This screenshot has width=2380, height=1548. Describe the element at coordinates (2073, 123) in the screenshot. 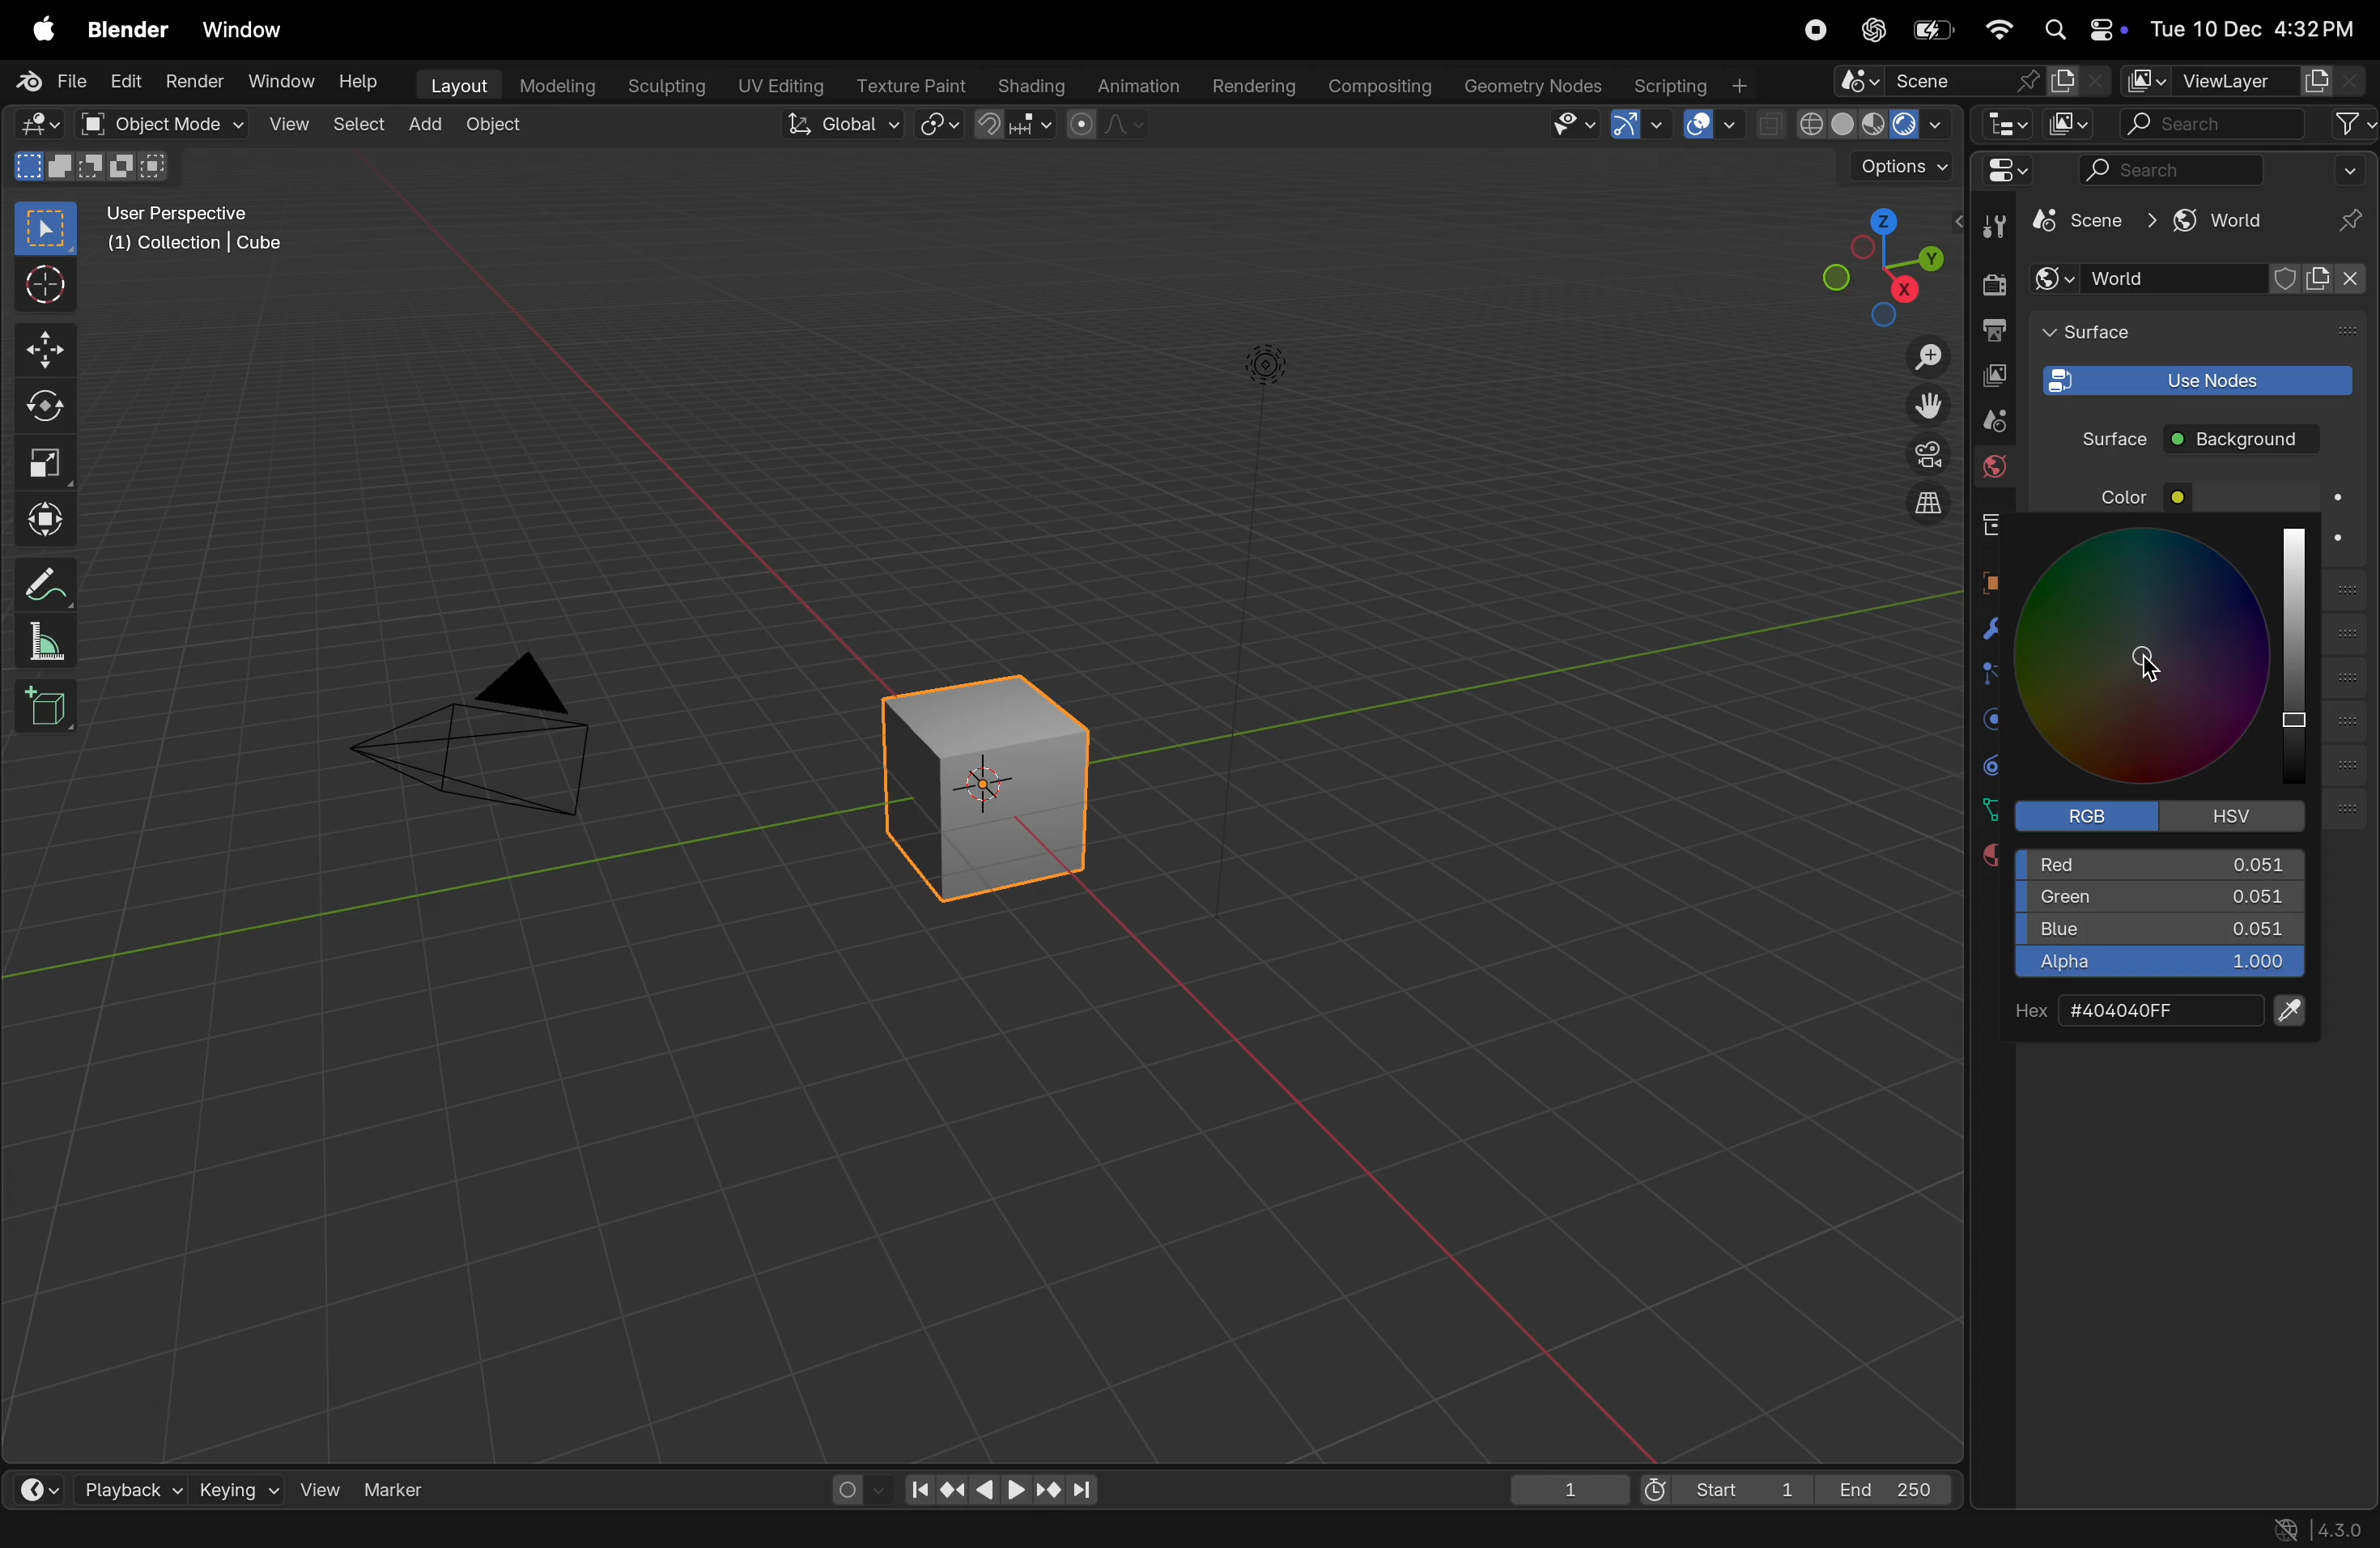

I see `image` at that location.